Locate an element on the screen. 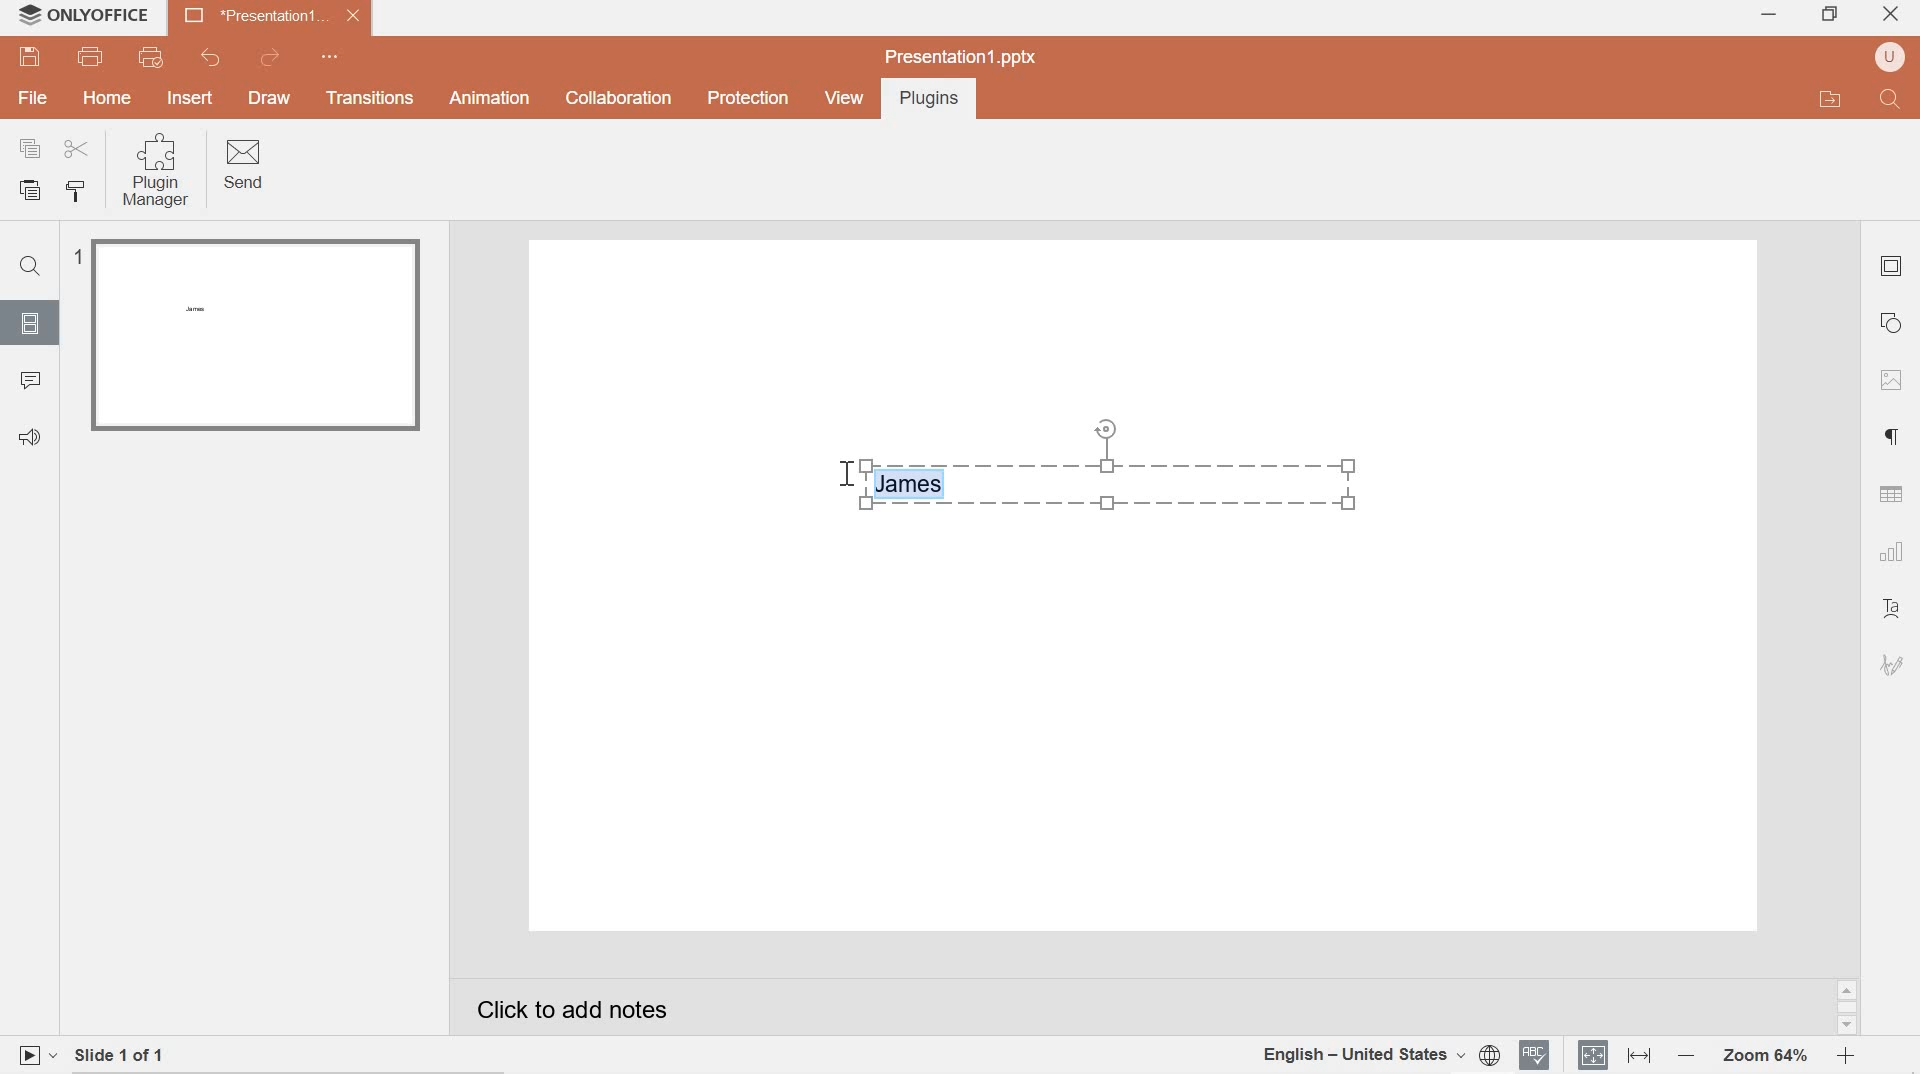 This screenshot has width=1920, height=1074. minimize is located at coordinates (1769, 16).